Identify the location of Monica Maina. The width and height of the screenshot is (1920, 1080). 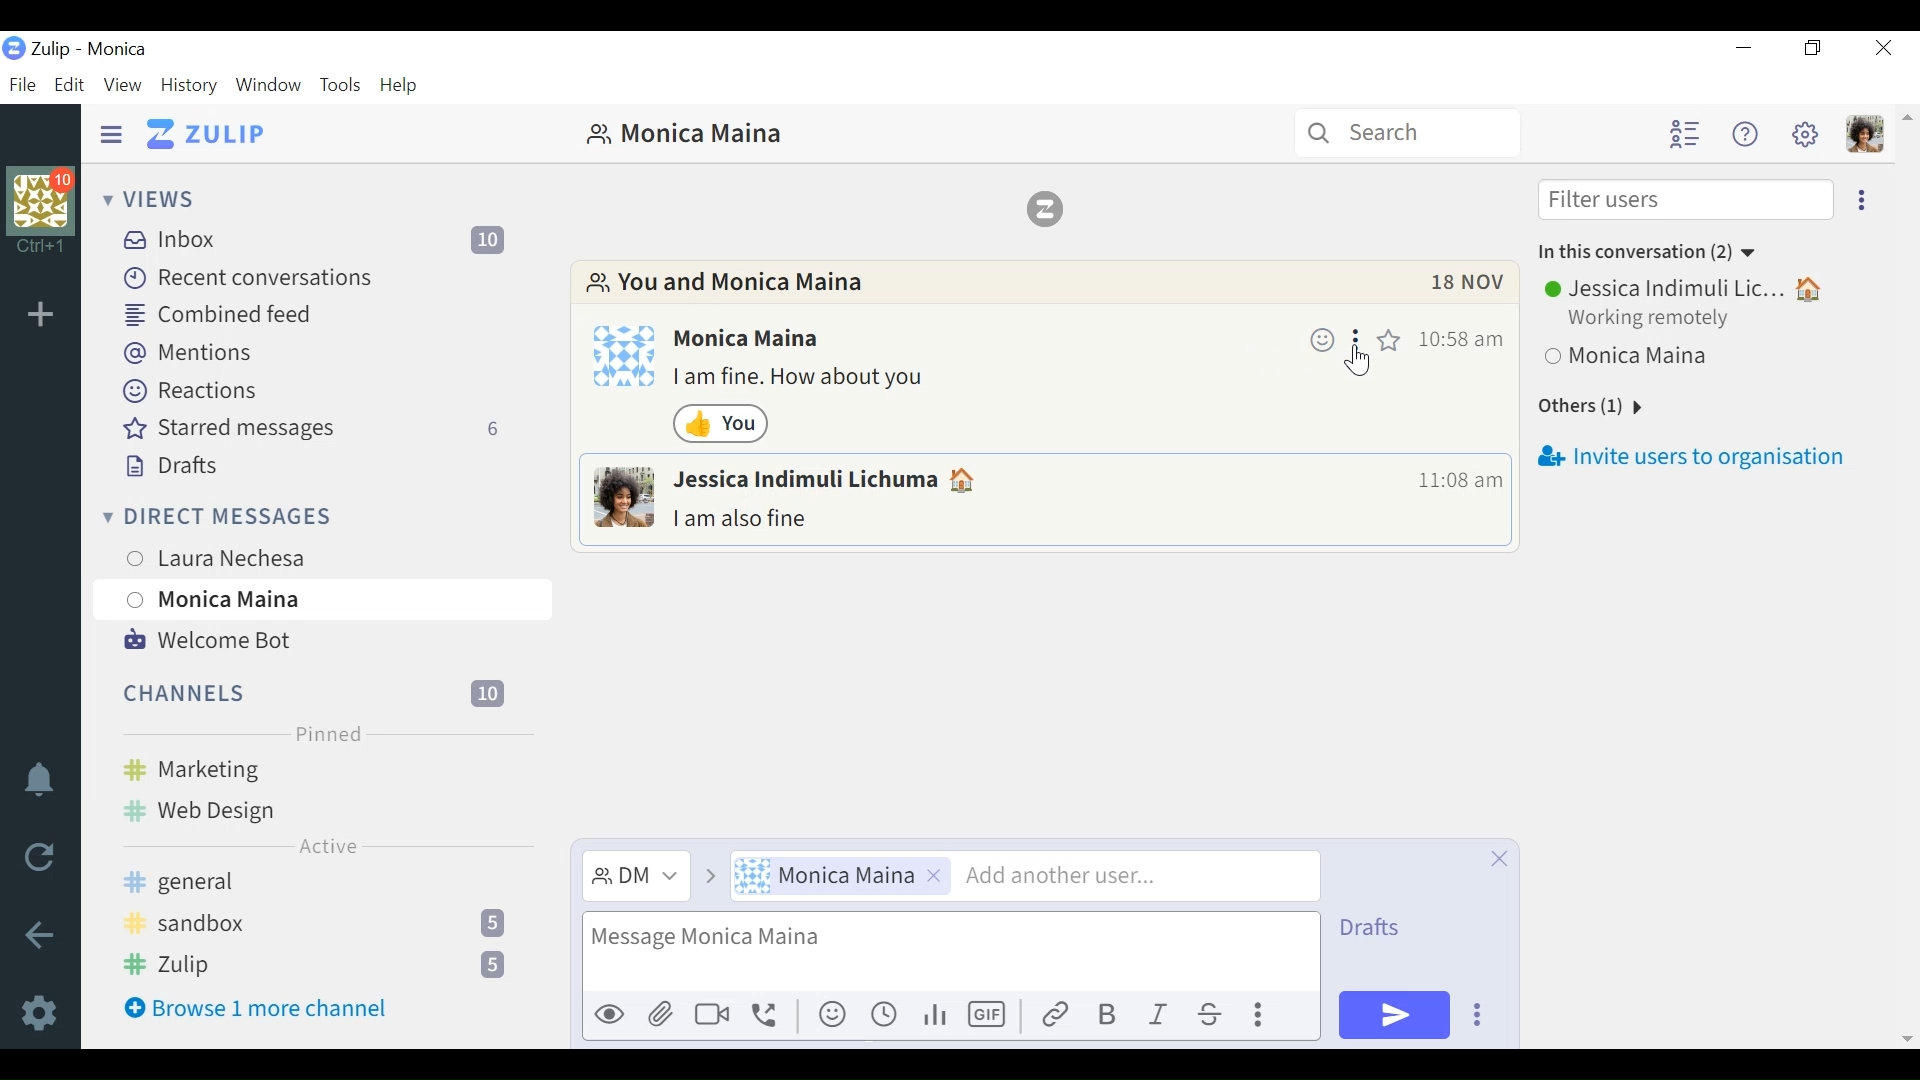
(683, 133).